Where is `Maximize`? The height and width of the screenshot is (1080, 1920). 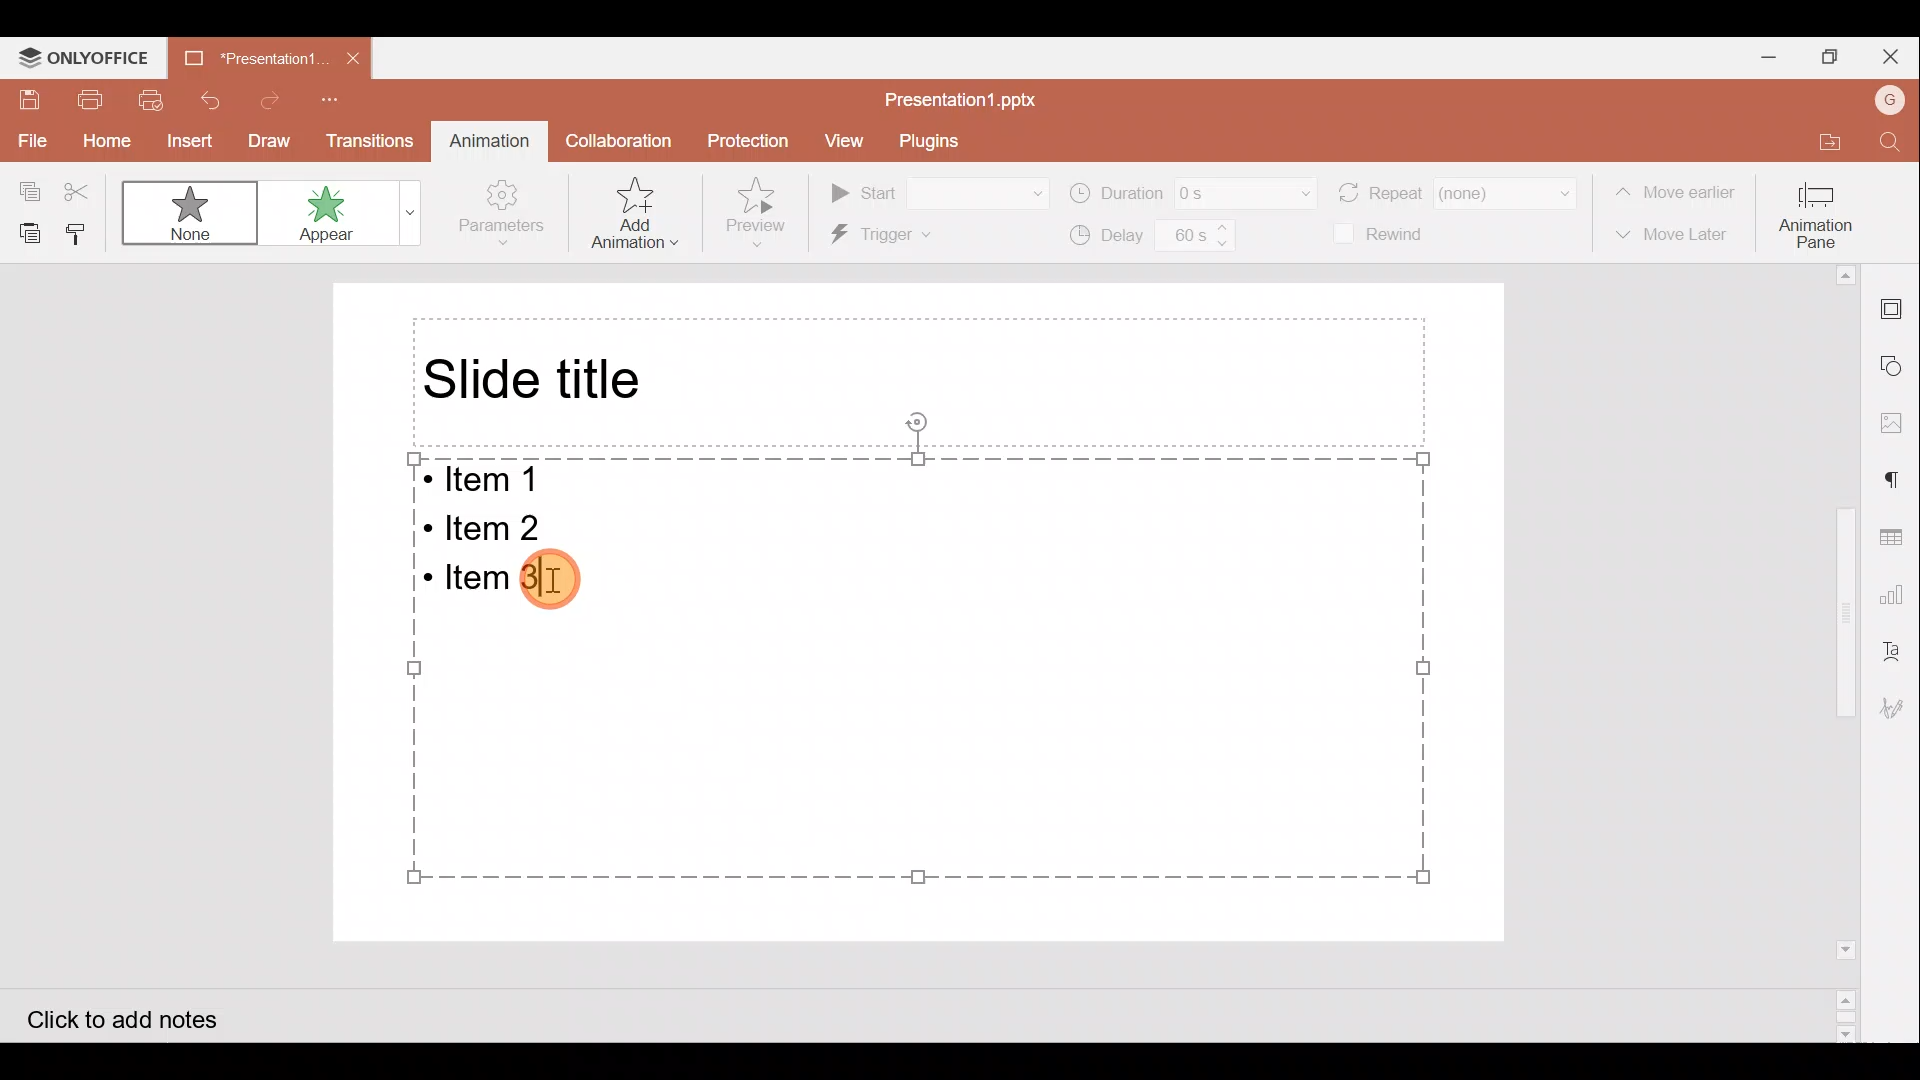
Maximize is located at coordinates (1832, 58).